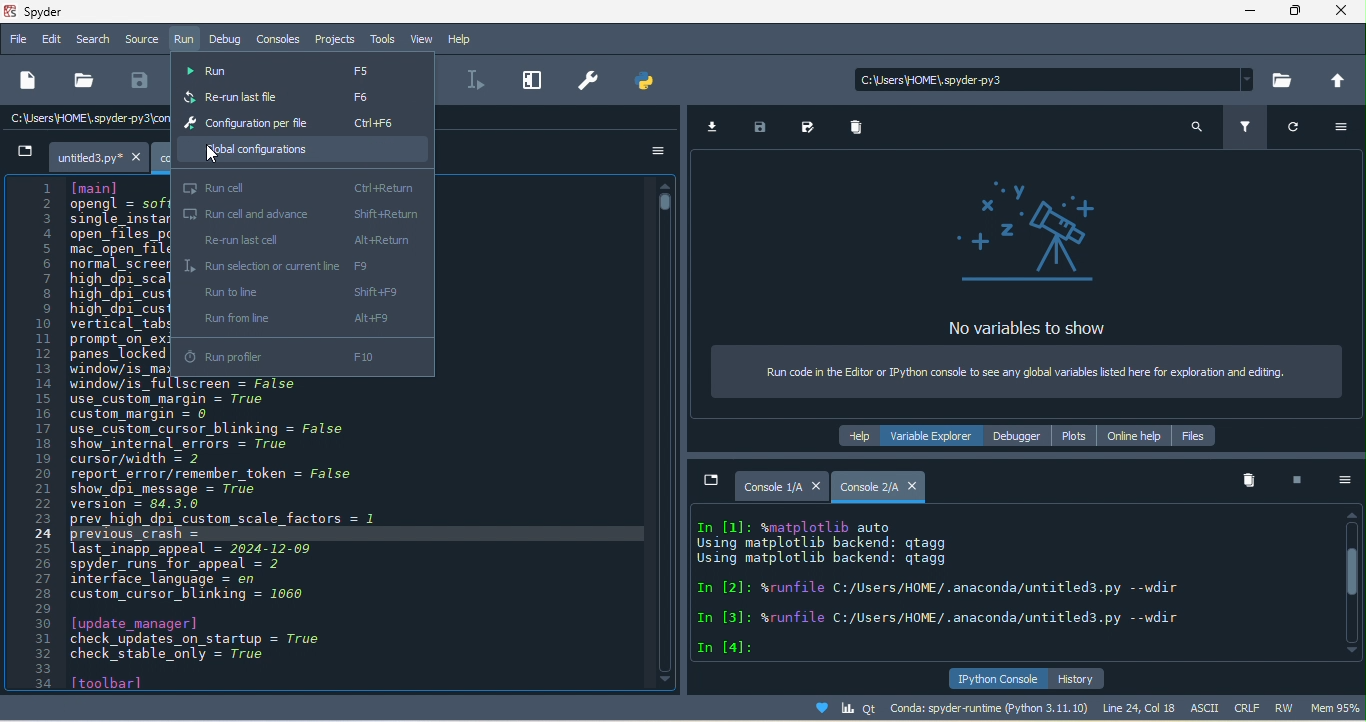  Describe the element at coordinates (718, 131) in the screenshot. I see `import data` at that location.